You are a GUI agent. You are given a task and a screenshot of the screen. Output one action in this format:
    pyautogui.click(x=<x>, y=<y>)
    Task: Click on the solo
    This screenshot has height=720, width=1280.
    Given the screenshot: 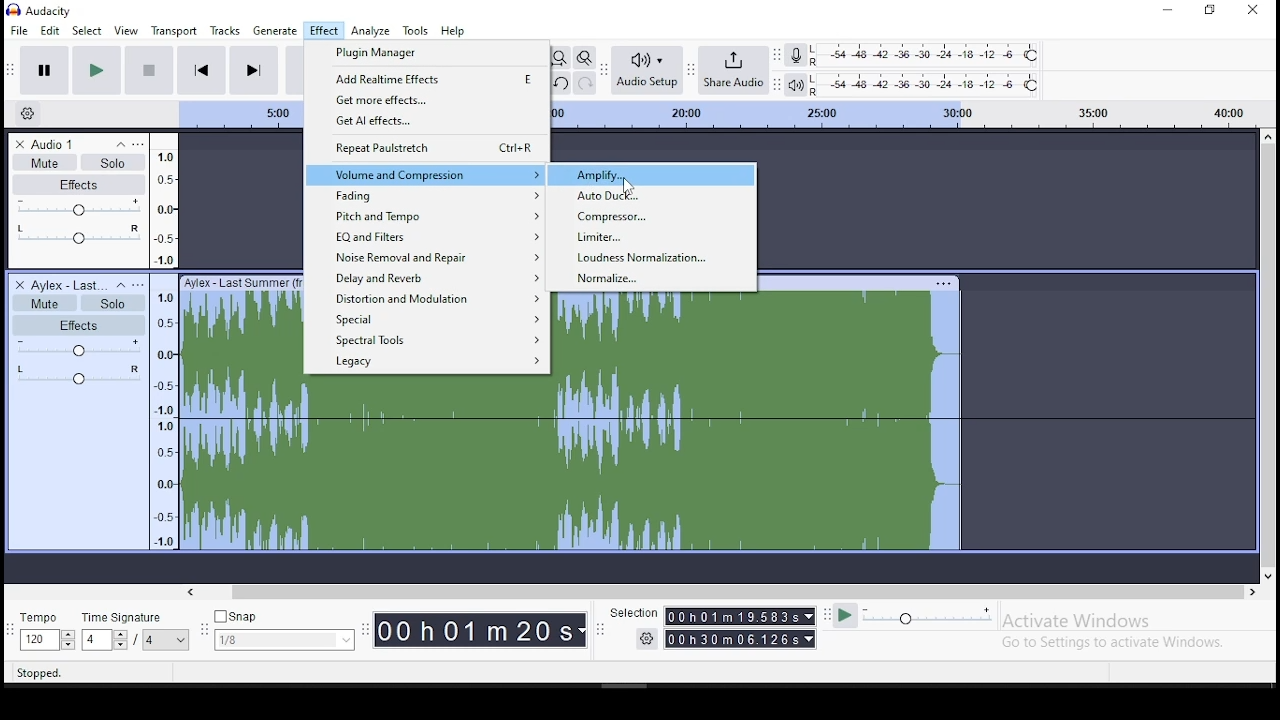 What is the action you would take?
    pyautogui.click(x=113, y=162)
    